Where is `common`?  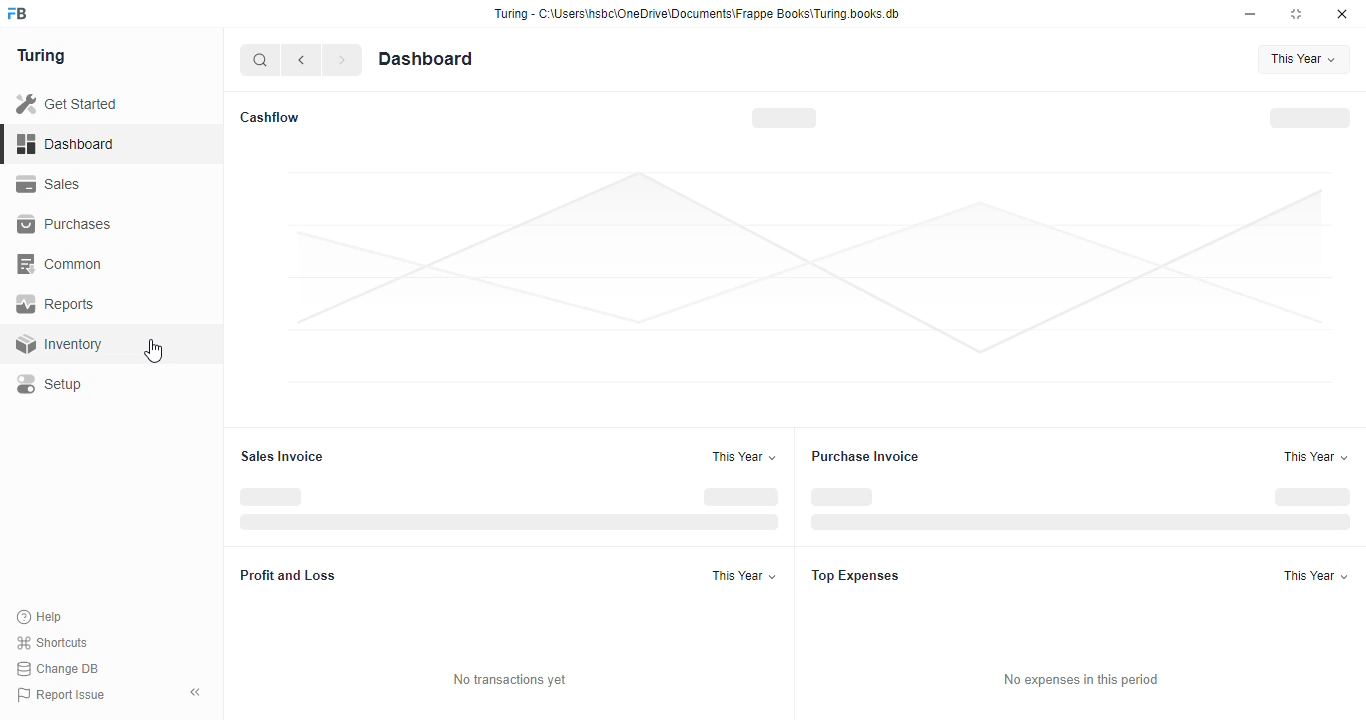
common is located at coordinates (62, 264).